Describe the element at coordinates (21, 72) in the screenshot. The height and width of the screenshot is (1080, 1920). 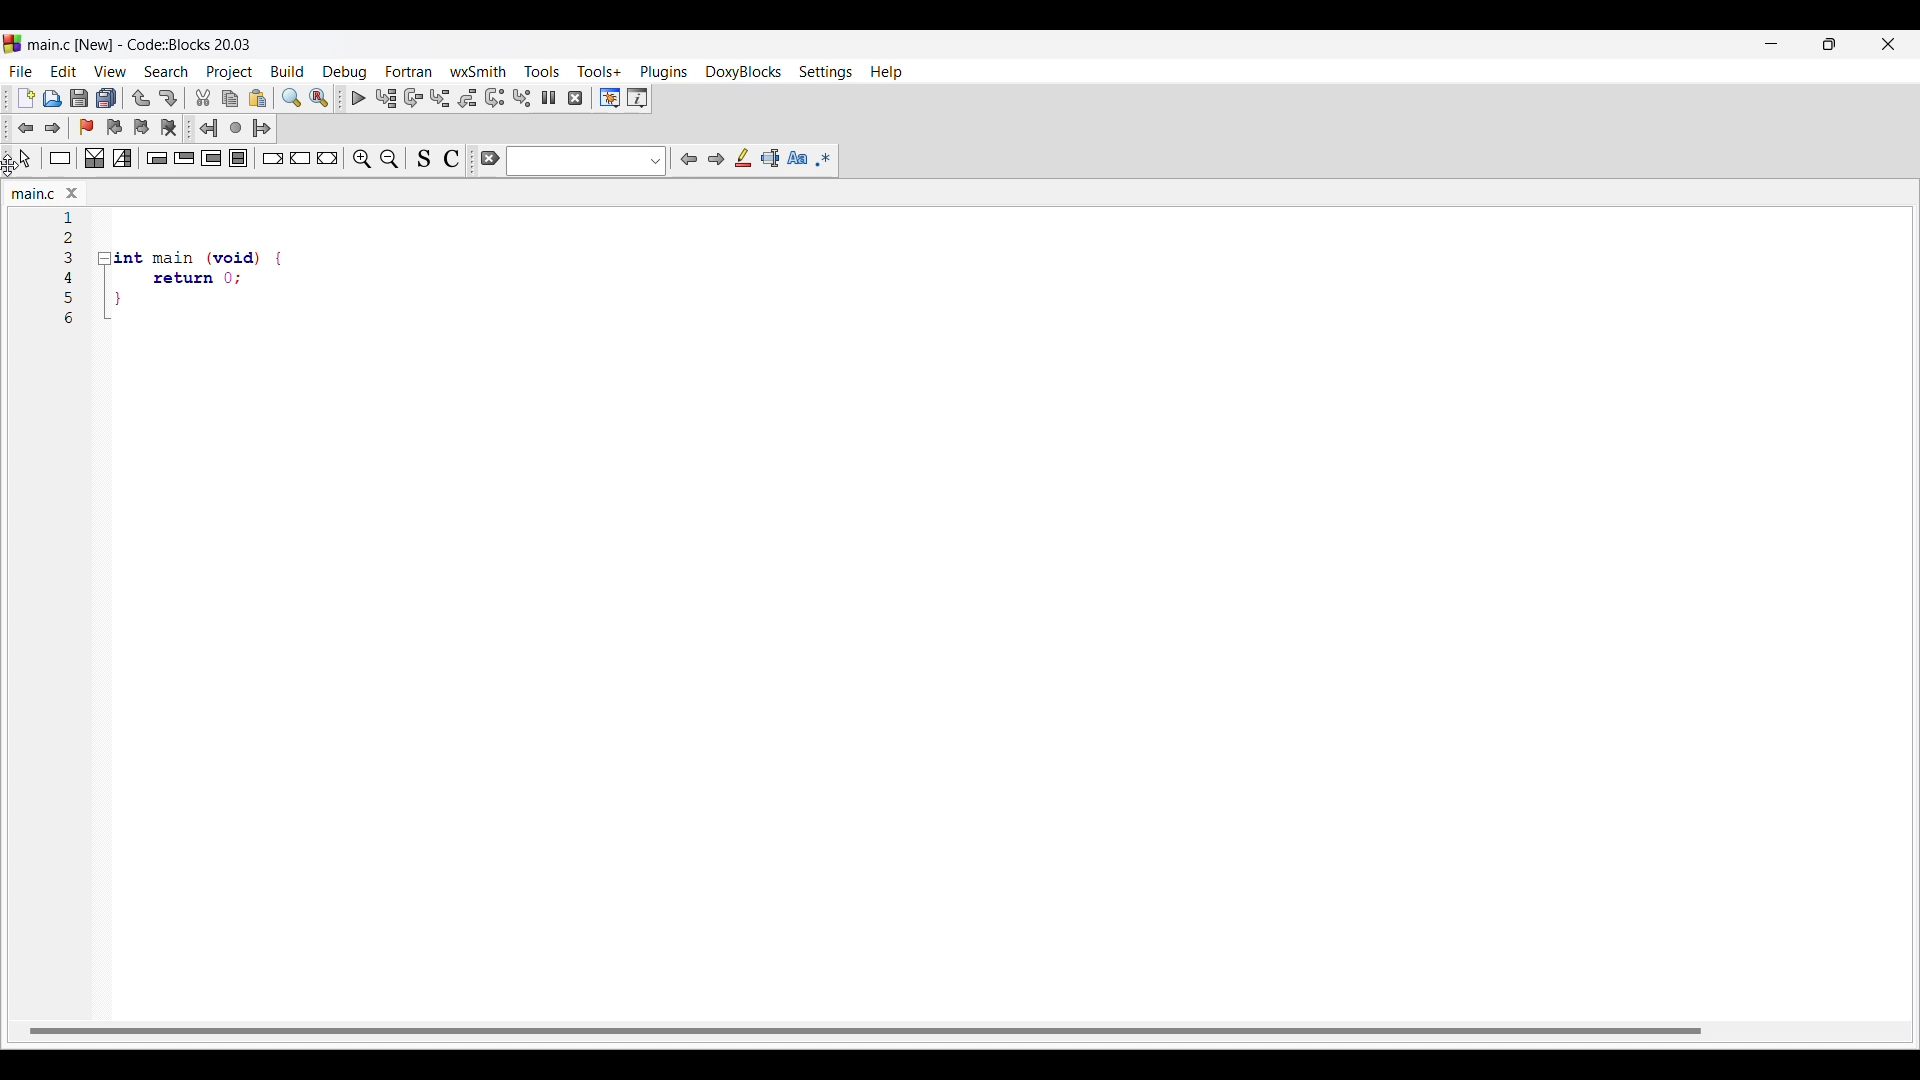
I see `File menu` at that location.